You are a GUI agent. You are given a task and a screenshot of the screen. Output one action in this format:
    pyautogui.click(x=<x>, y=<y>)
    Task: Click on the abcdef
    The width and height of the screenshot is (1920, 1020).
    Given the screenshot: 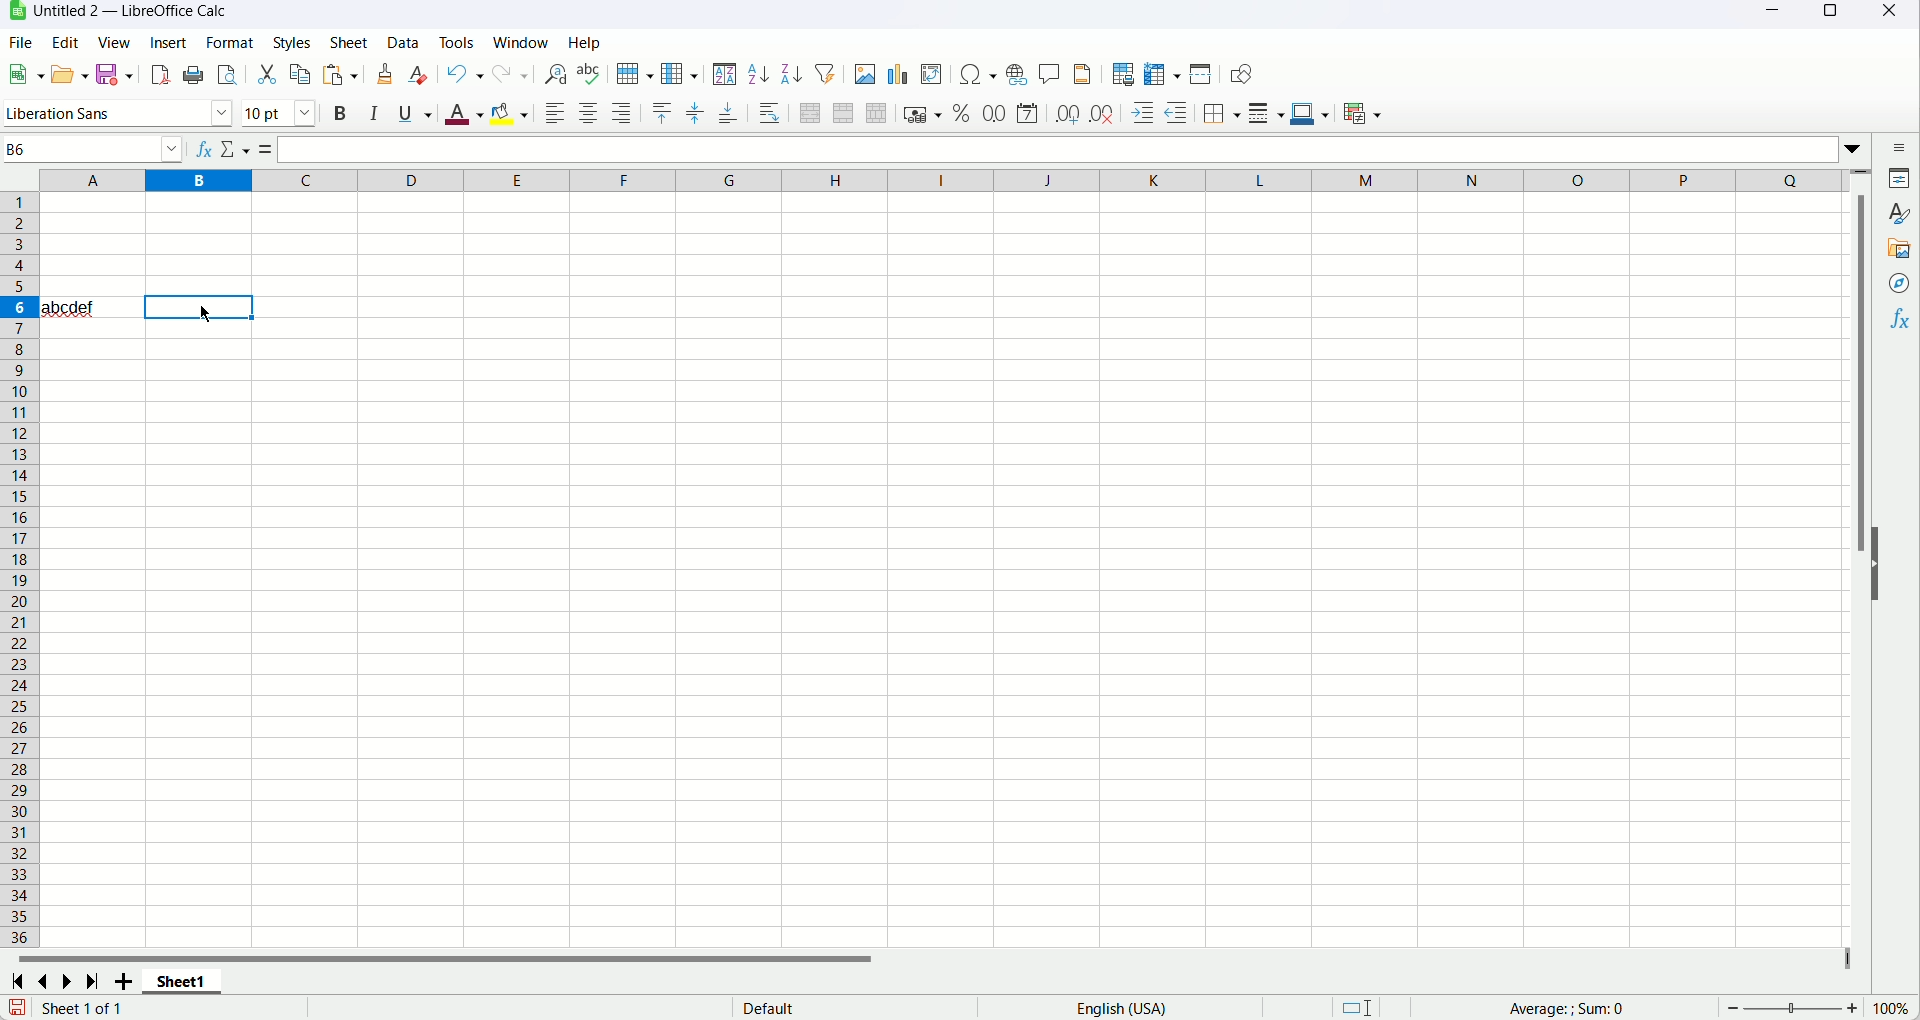 What is the action you would take?
    pyautogui.click(x=69, y=306)
    